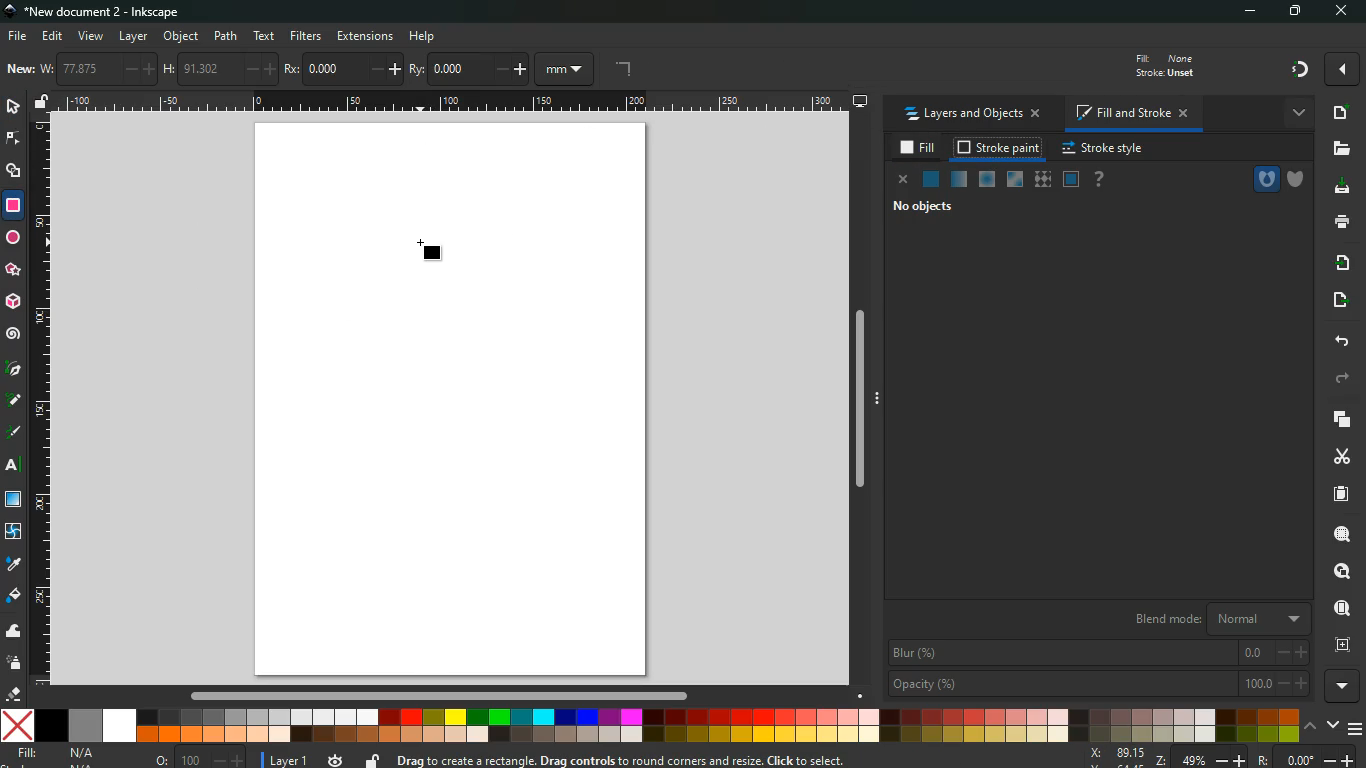  Describe the element at coordinates (14, 598) in the screenshot. I see `fill` at that location.